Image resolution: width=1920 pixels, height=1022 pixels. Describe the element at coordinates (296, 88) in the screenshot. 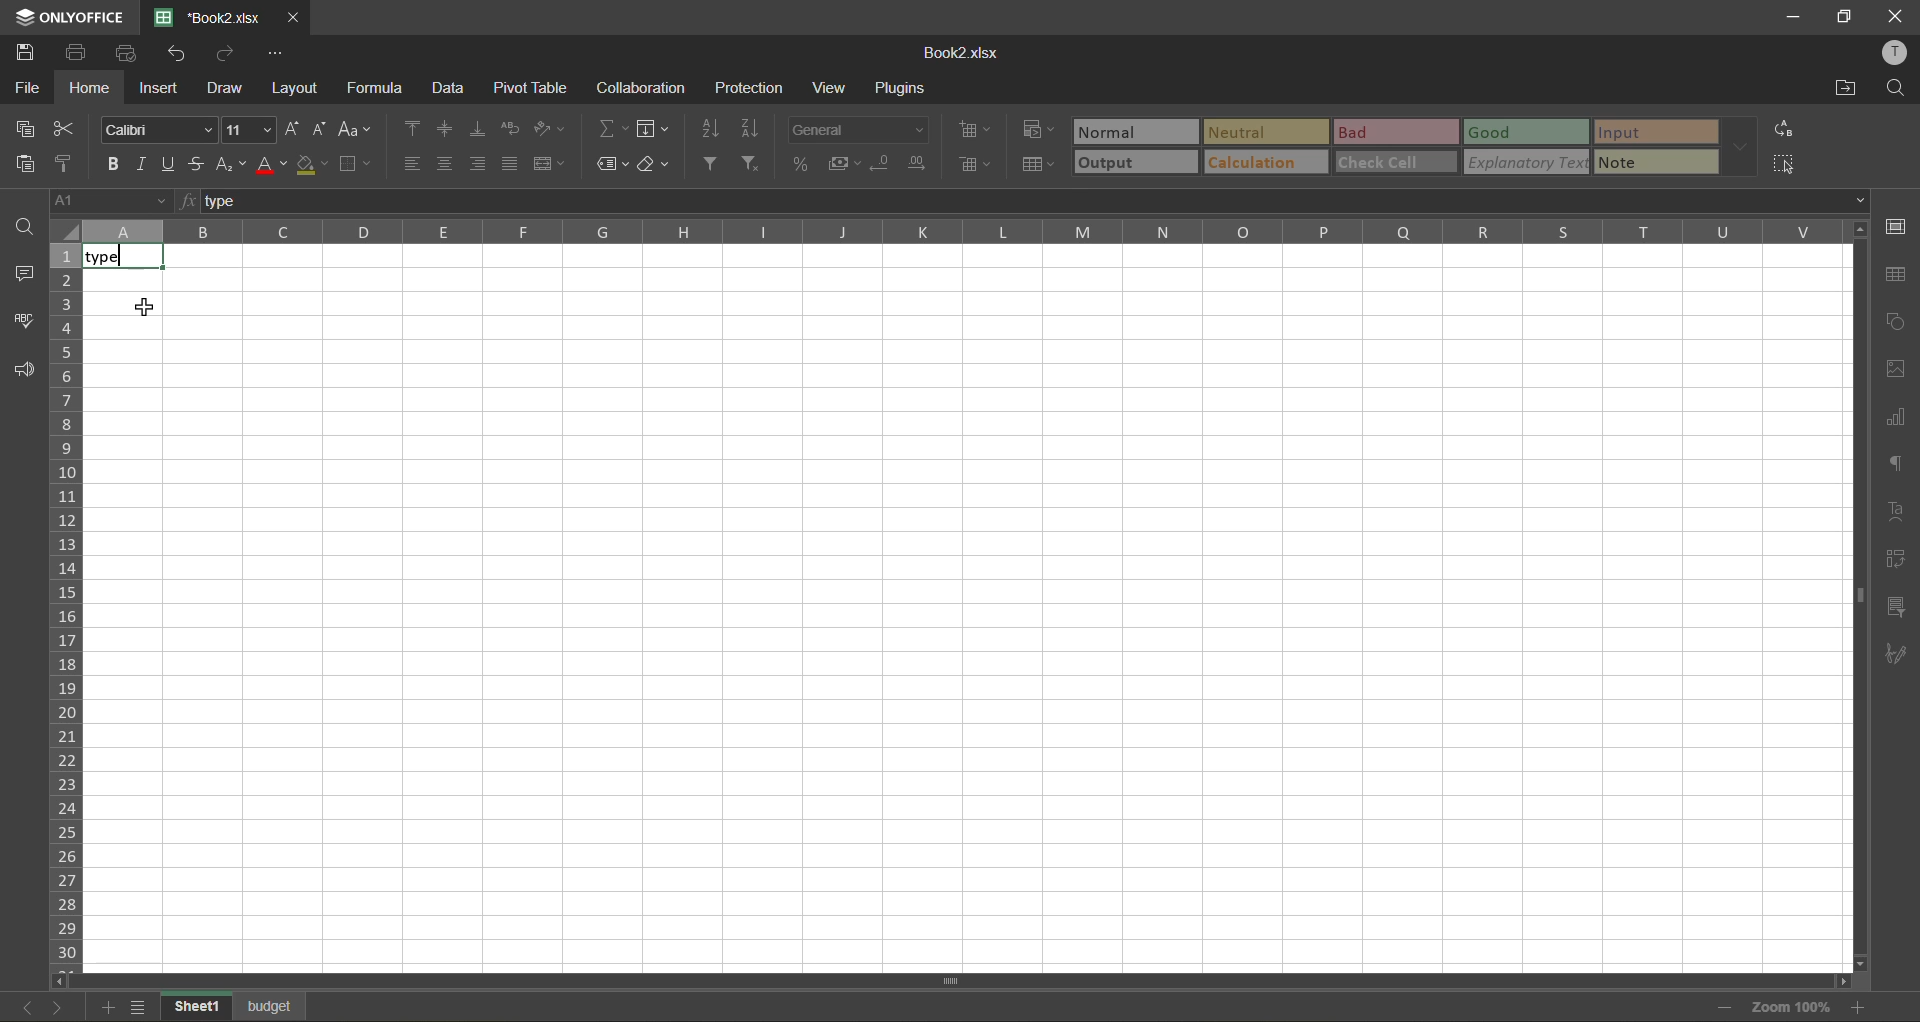

I see `layout` at that location.